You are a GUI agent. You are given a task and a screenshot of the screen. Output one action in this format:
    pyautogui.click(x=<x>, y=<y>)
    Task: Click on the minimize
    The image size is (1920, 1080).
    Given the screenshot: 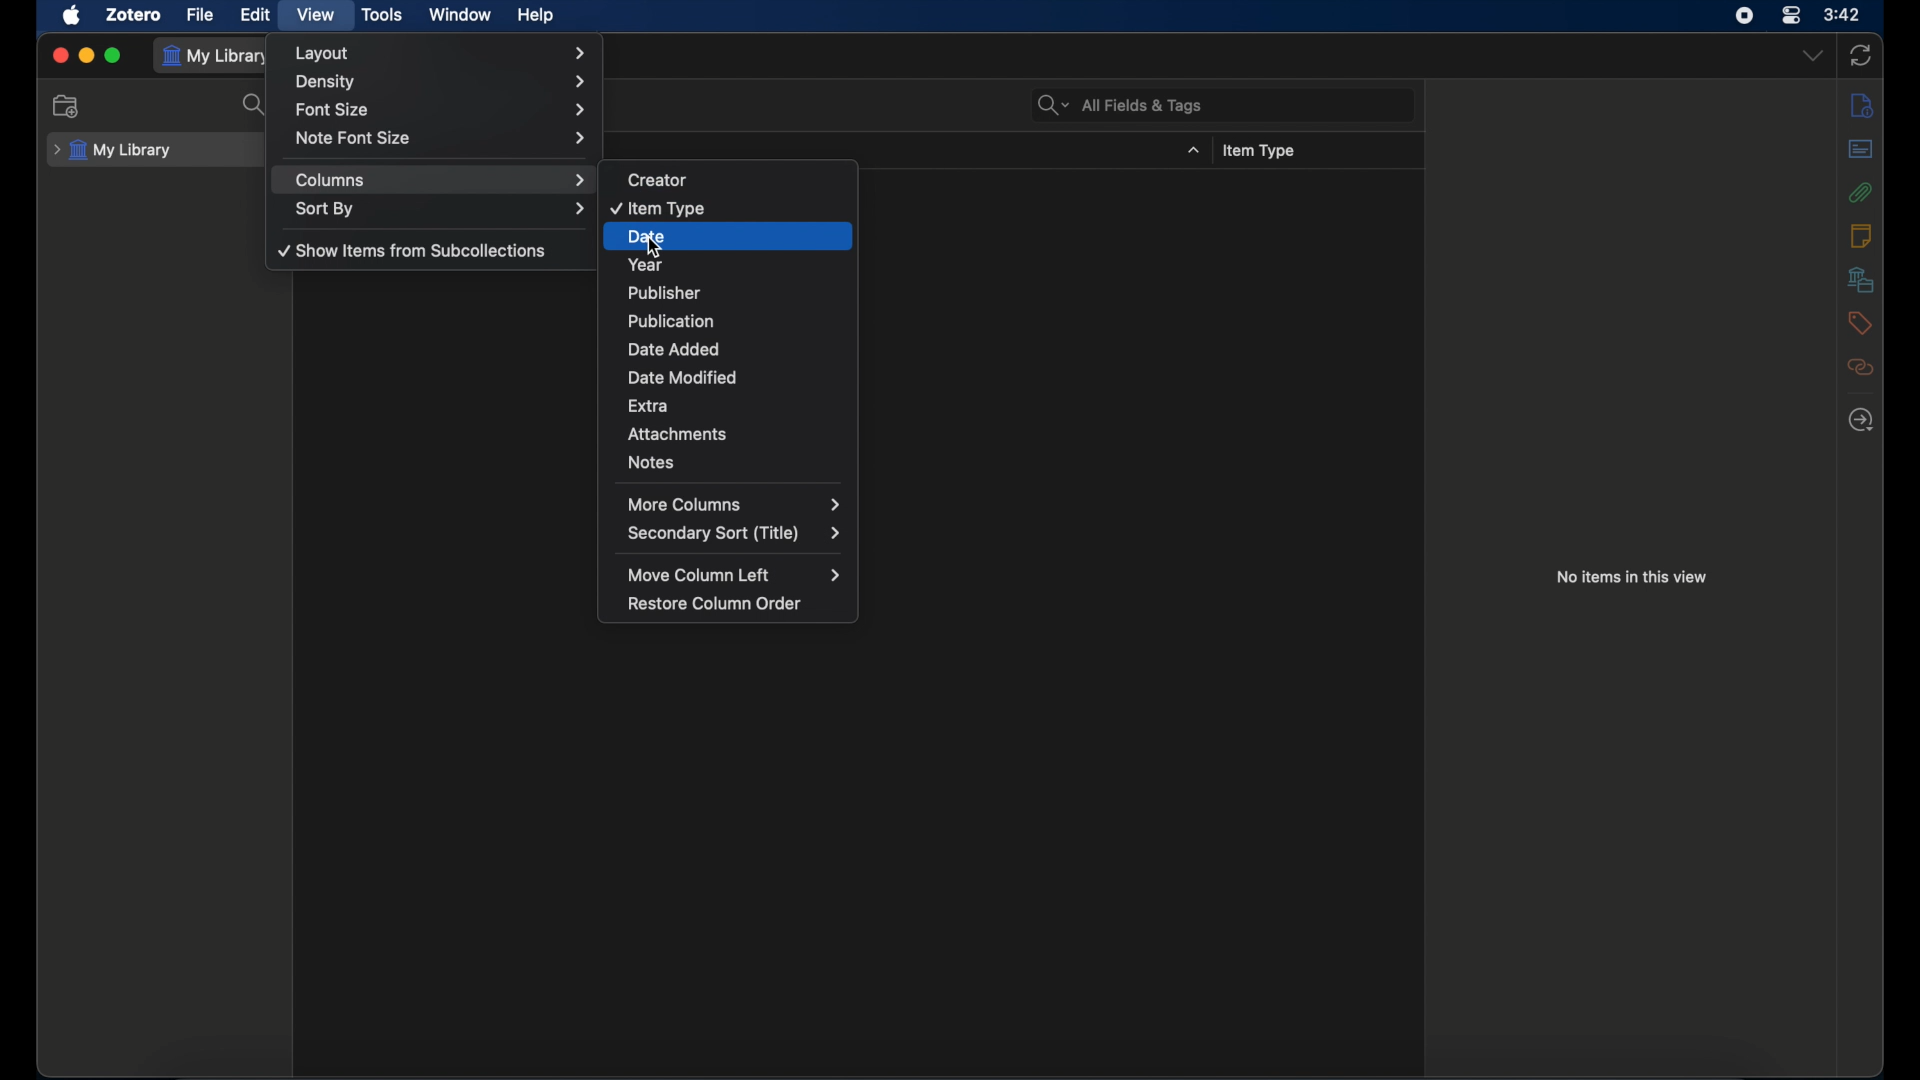 What is the action you would take?
    pyautogui.click(x=86, y=54)
    